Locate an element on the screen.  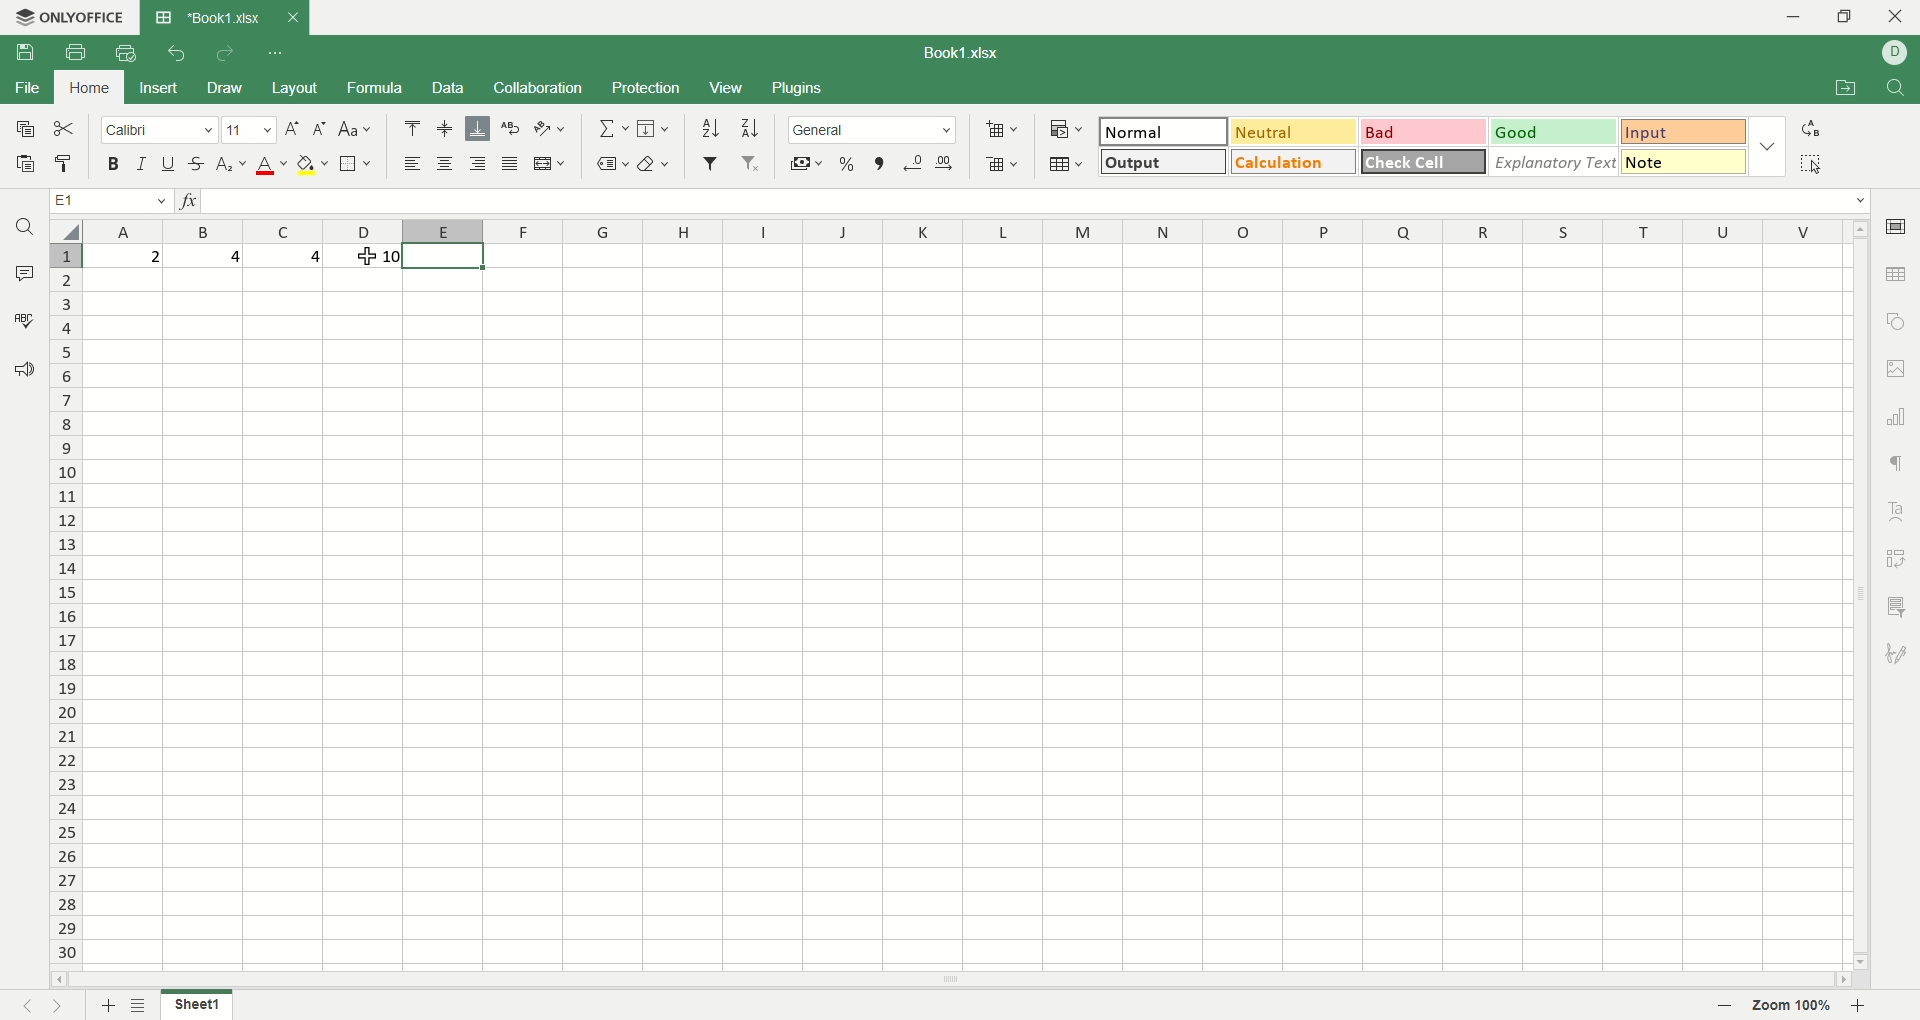
protection is located at coordinates (647, 90).